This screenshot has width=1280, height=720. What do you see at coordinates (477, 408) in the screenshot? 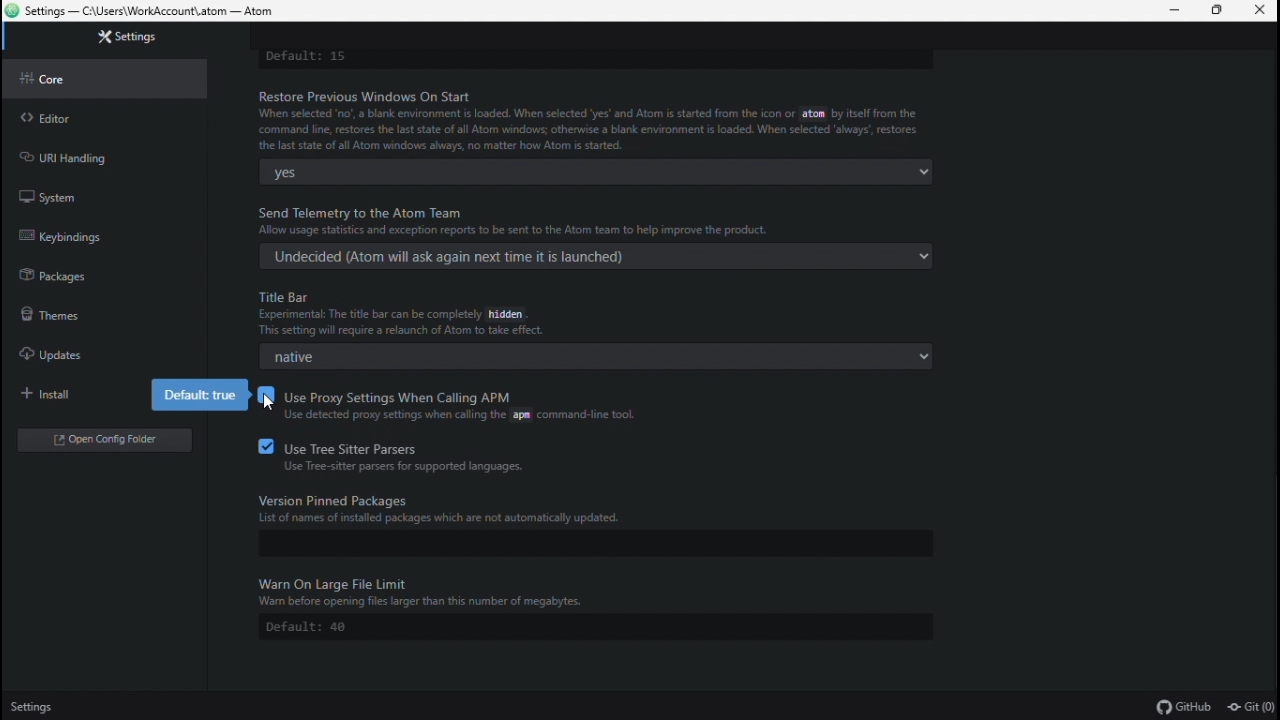
I see `use proxy settings when calling APM (enabled)` at bounding box center [477, 408].